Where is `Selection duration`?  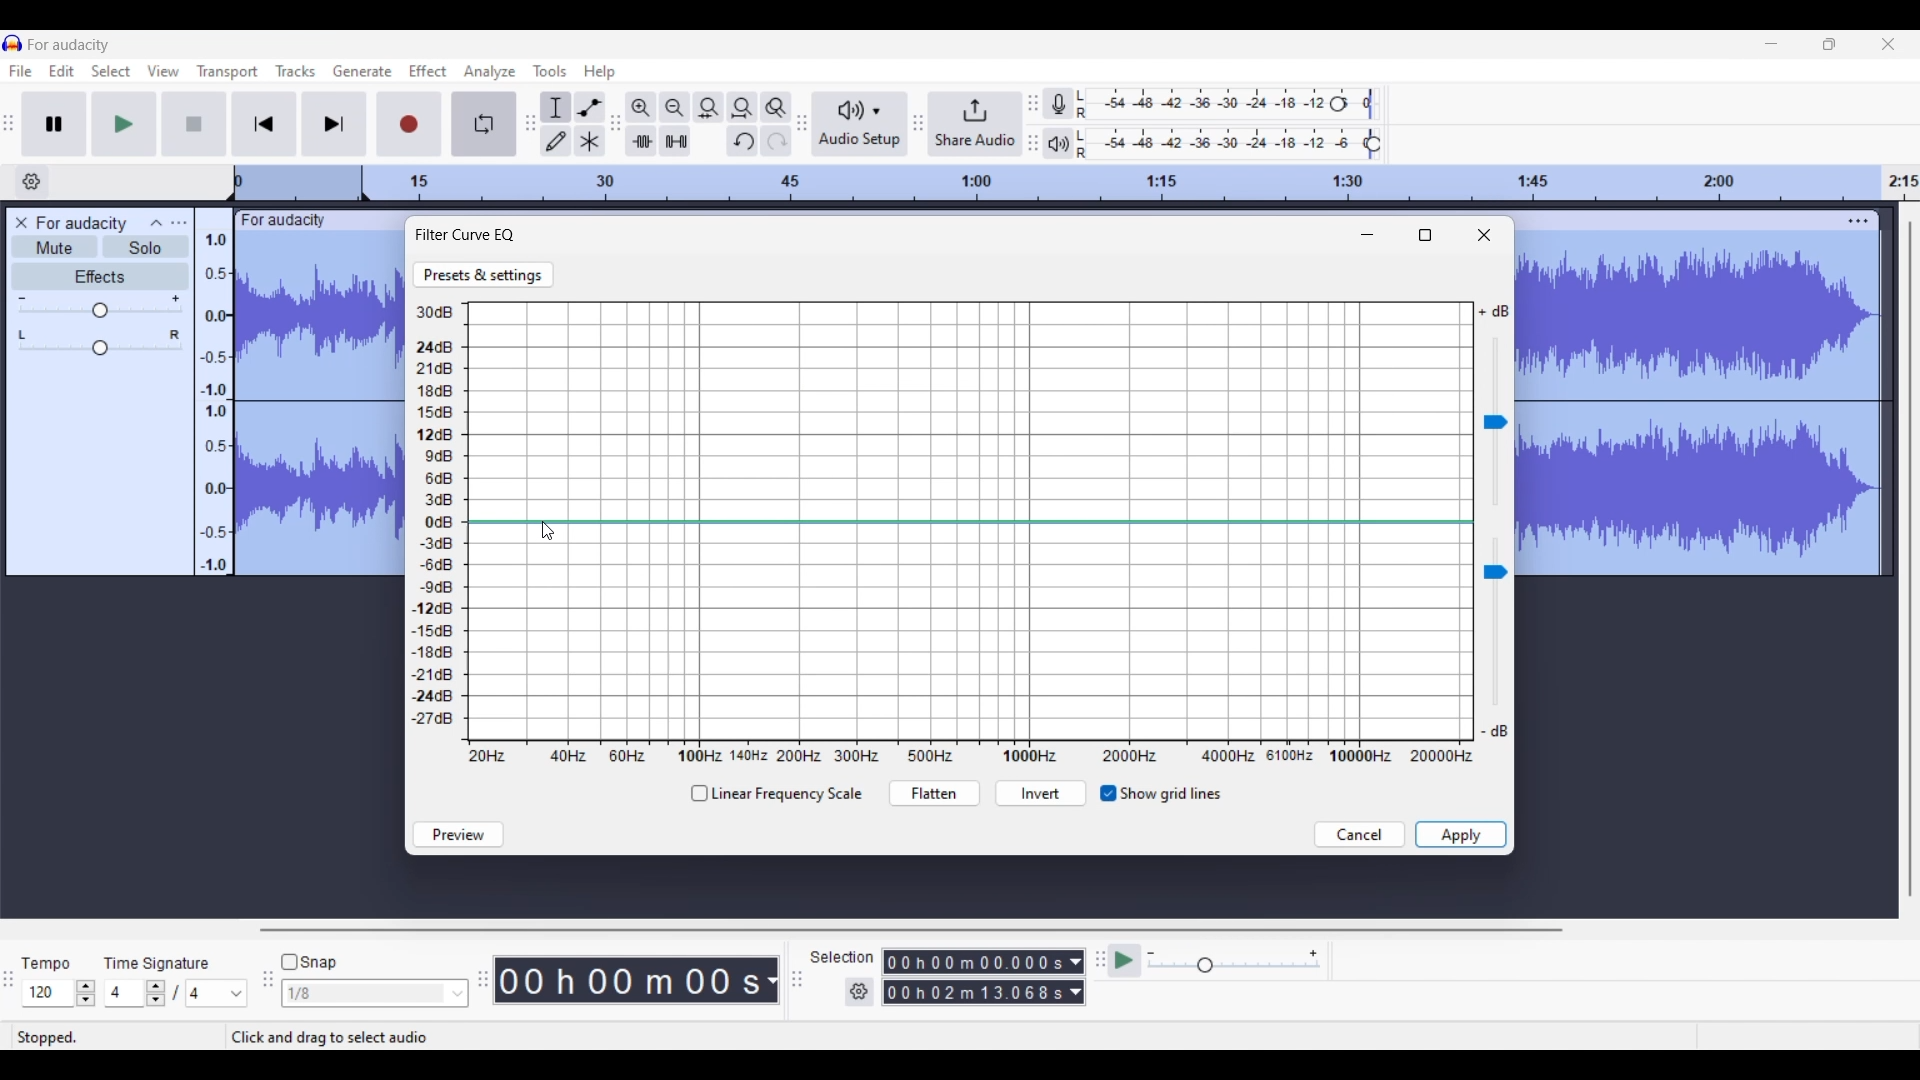 Selection duration is located at coordinates (974, 978).